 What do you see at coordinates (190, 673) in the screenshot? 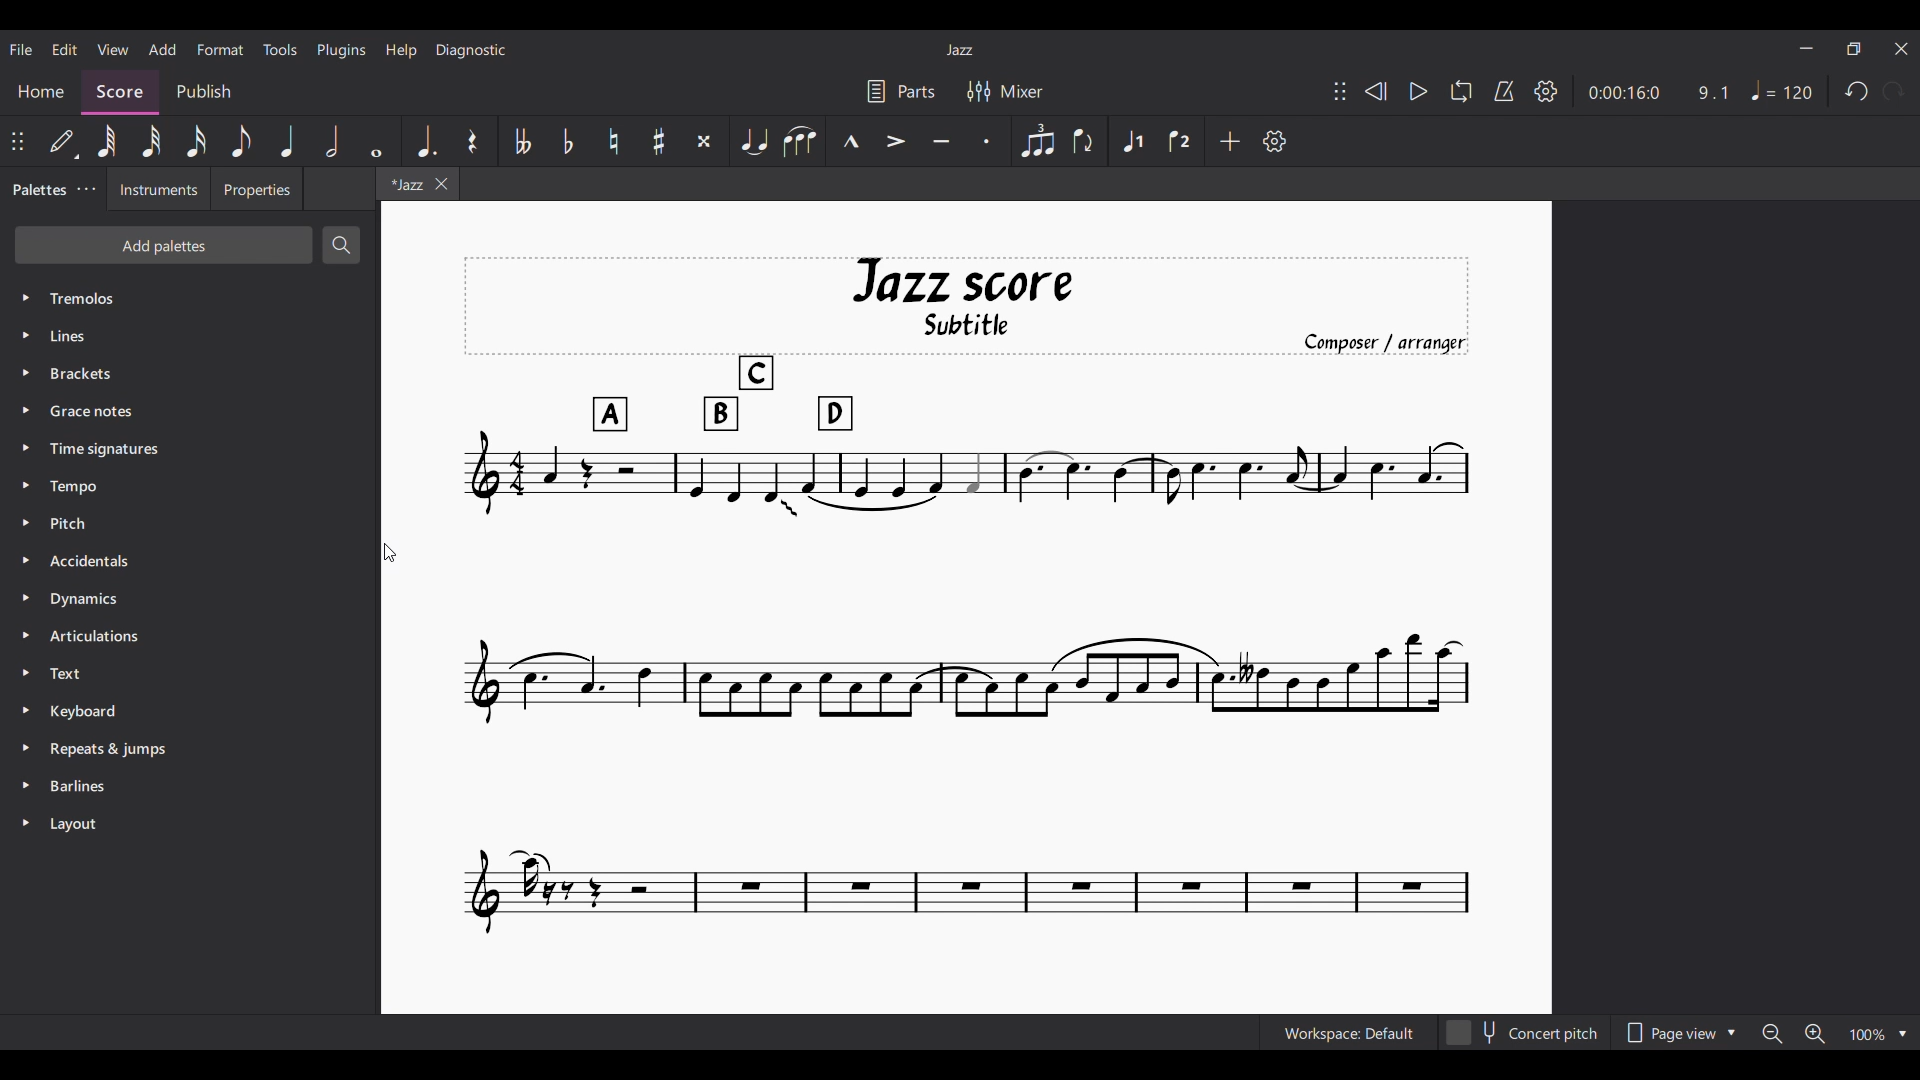
I see `Text` at bounding box center [190, 673].